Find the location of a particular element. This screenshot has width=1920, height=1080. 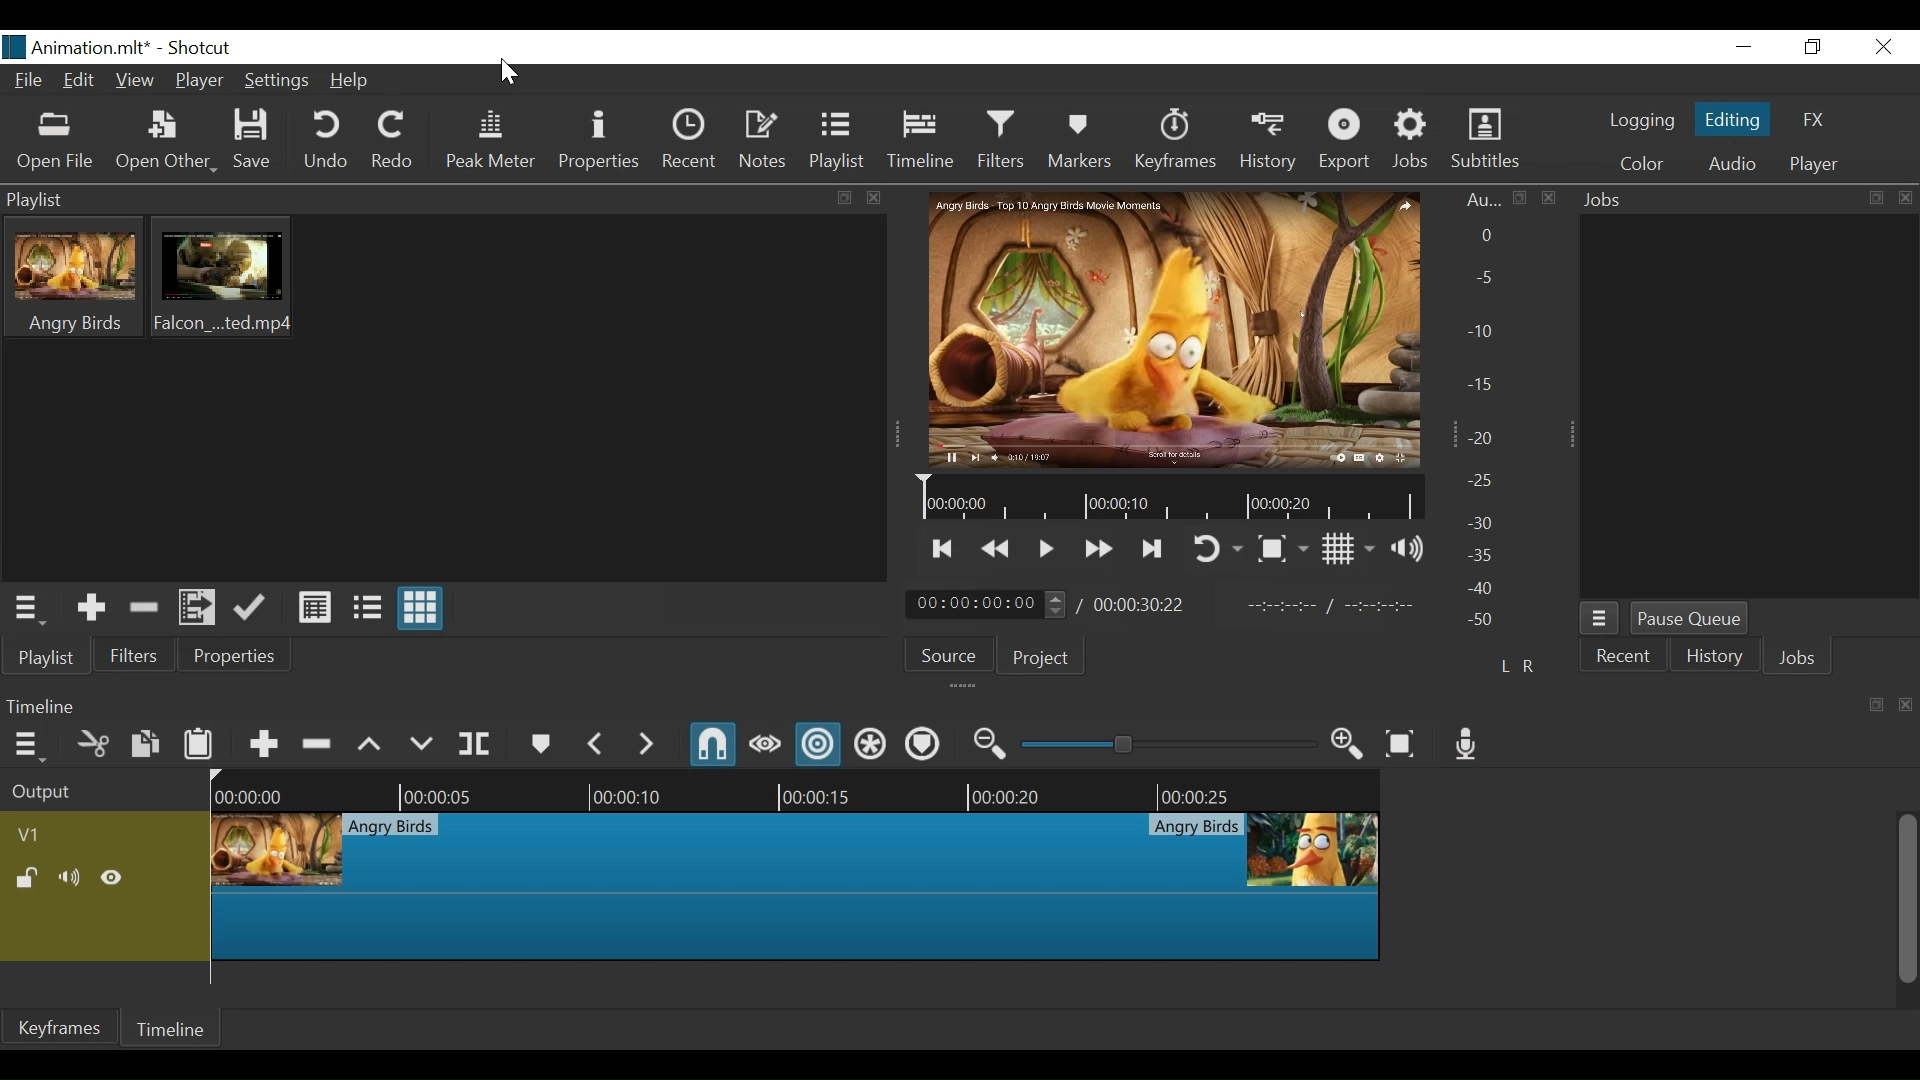

Export is located at coordinates (1345, 142).